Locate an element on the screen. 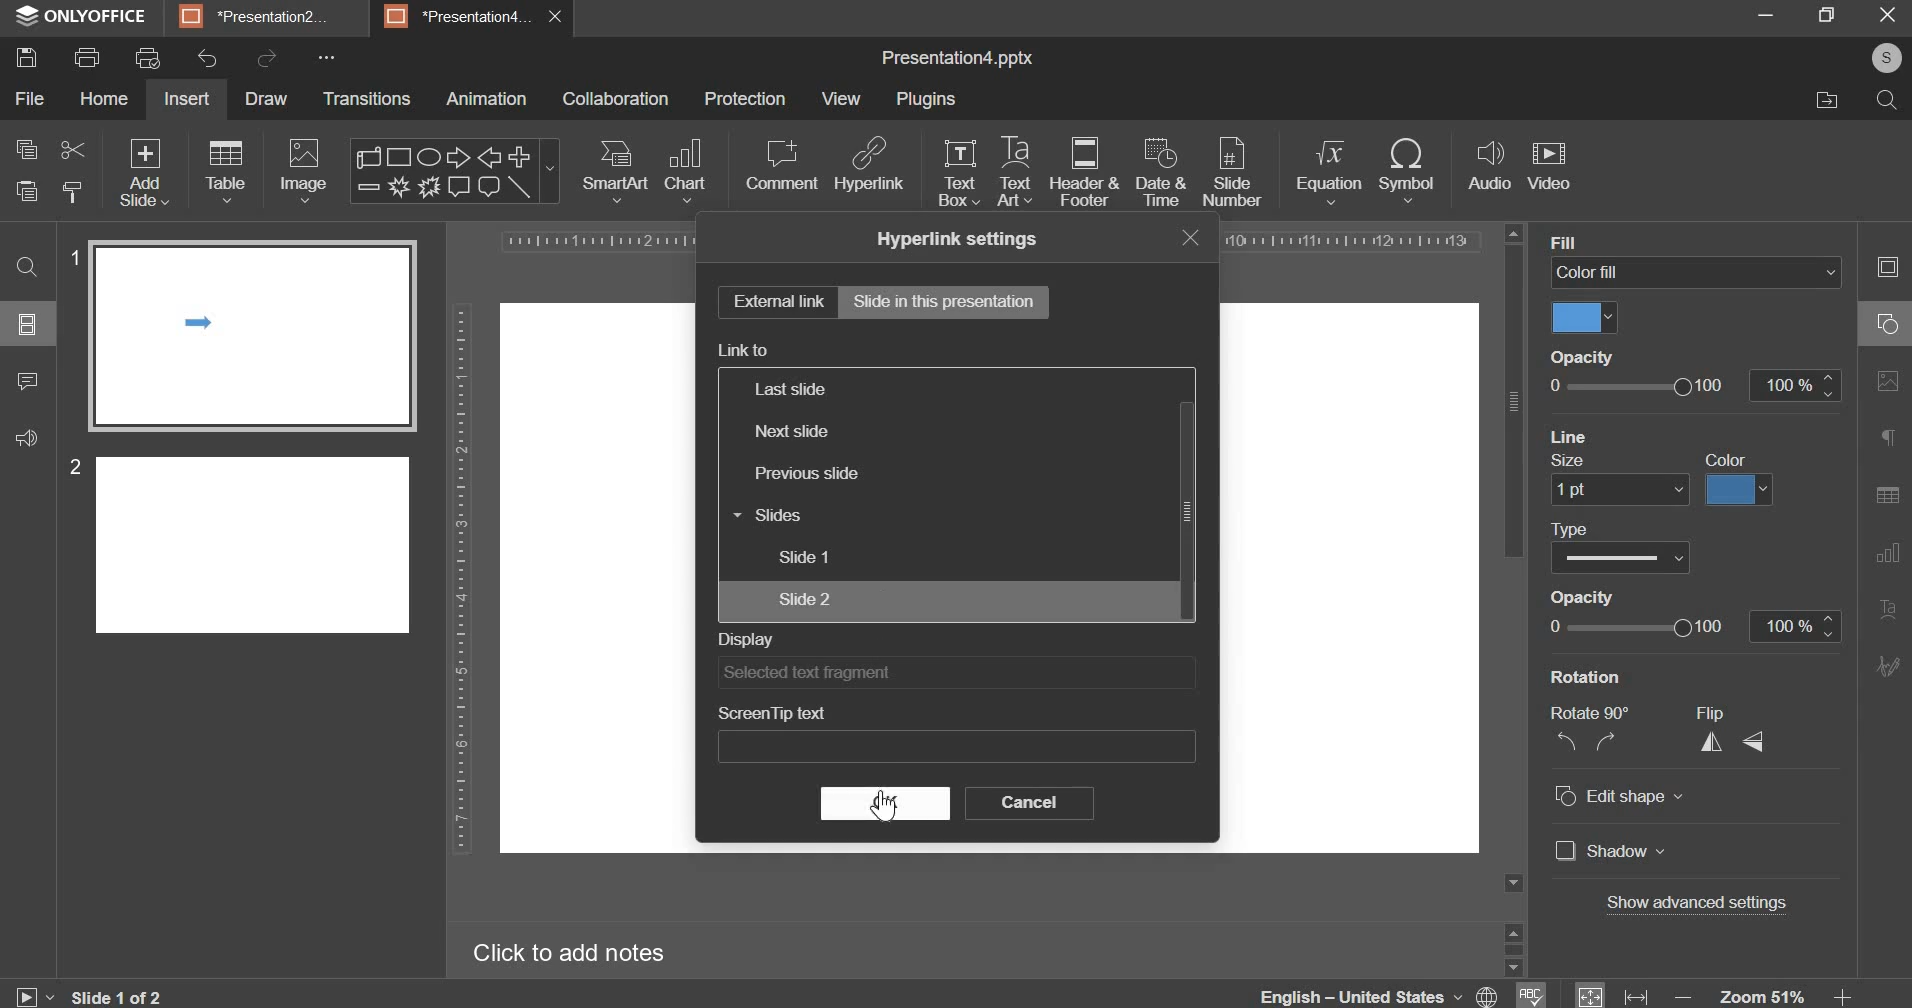 Image resolution: width=1912 pixels, height=1008 pixels. comment is located at coordinates (780, 166).